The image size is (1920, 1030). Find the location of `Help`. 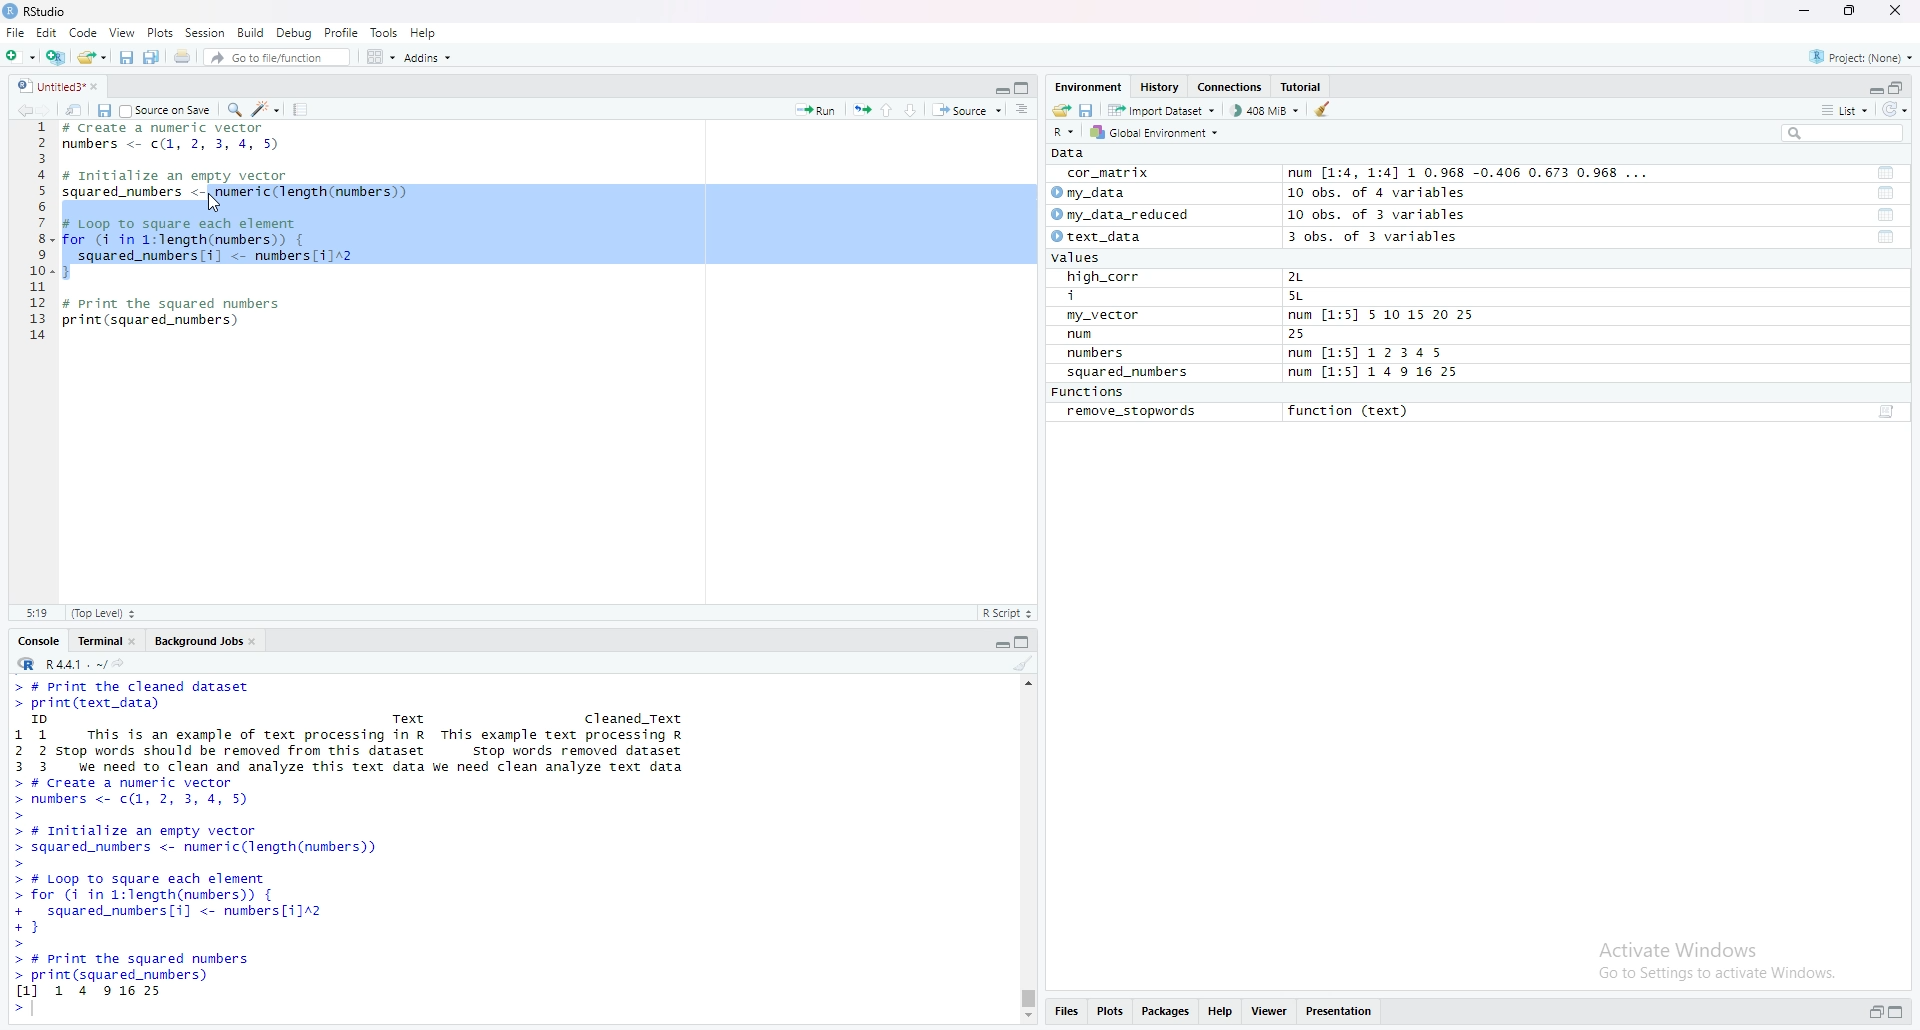

Help is located at coordinates (1221, 1013).